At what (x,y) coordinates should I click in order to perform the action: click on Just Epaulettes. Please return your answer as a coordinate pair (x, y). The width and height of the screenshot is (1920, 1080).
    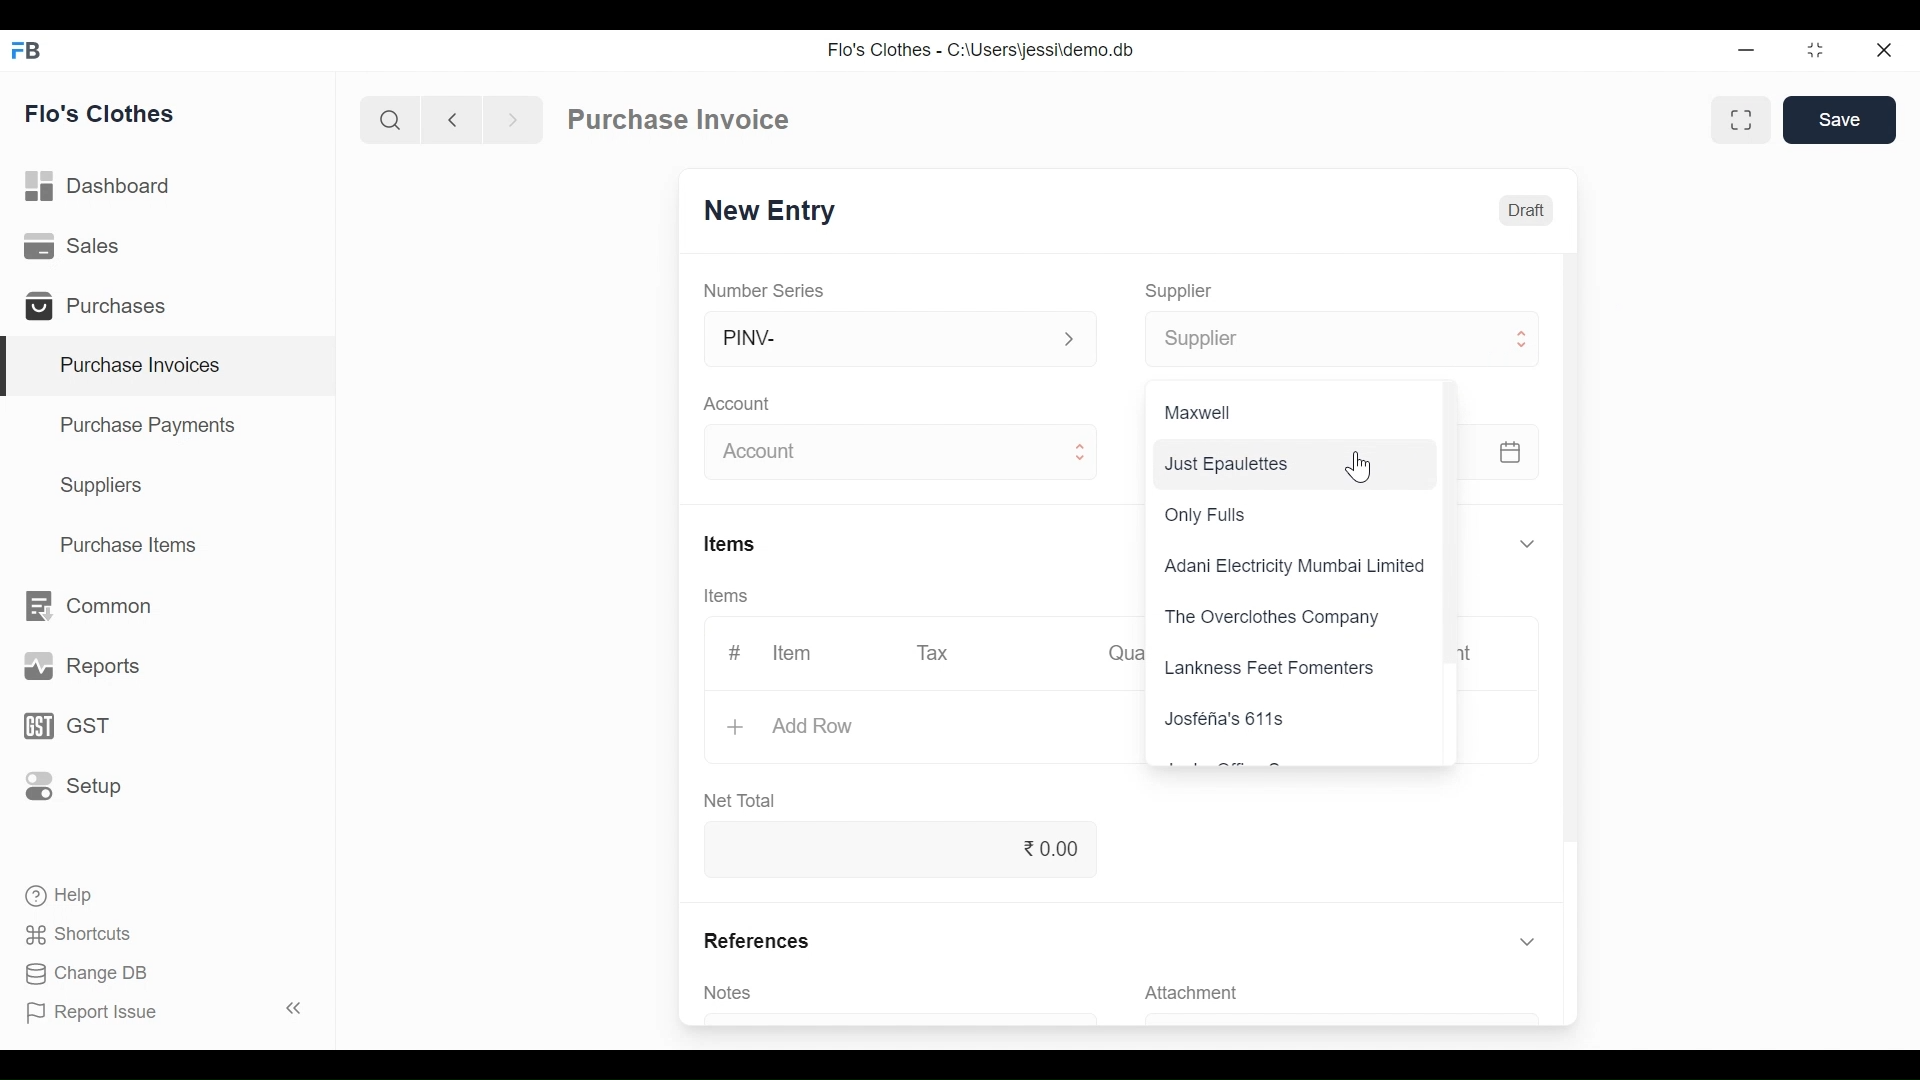
    Looking at the image, I should click on (1291, 462).